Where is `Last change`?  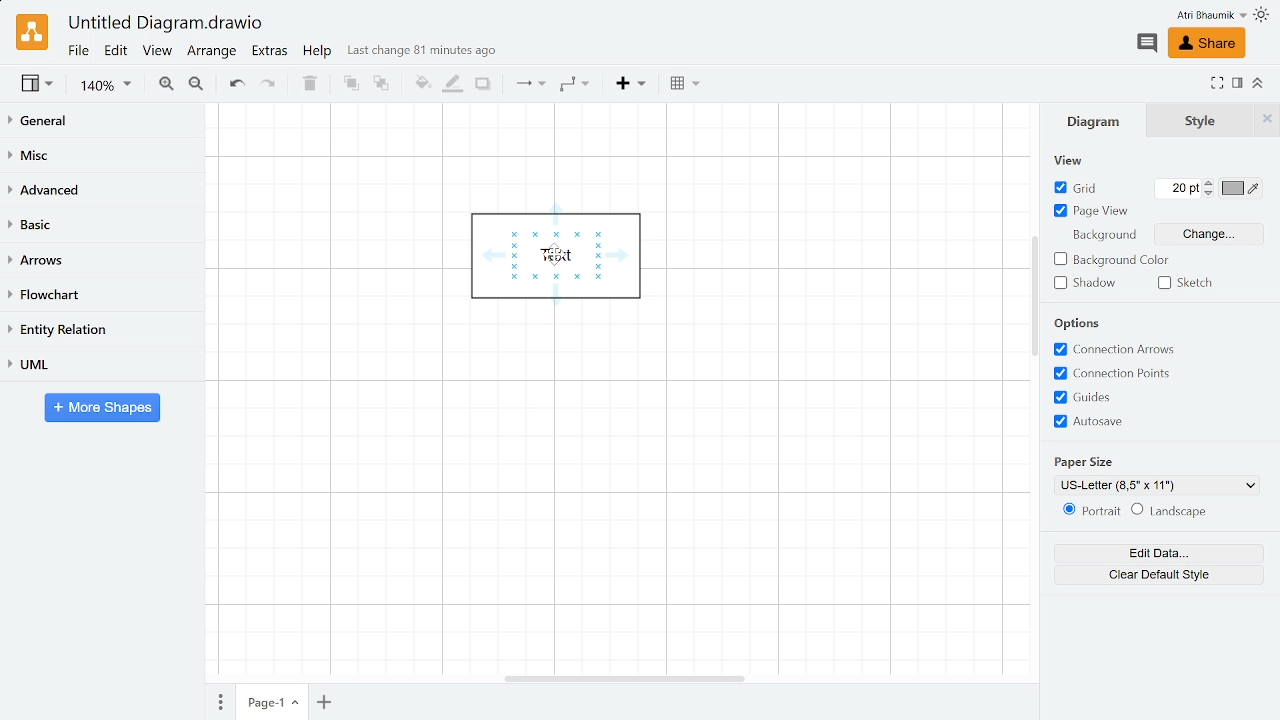 Last change is located at coordinates (422, 55).